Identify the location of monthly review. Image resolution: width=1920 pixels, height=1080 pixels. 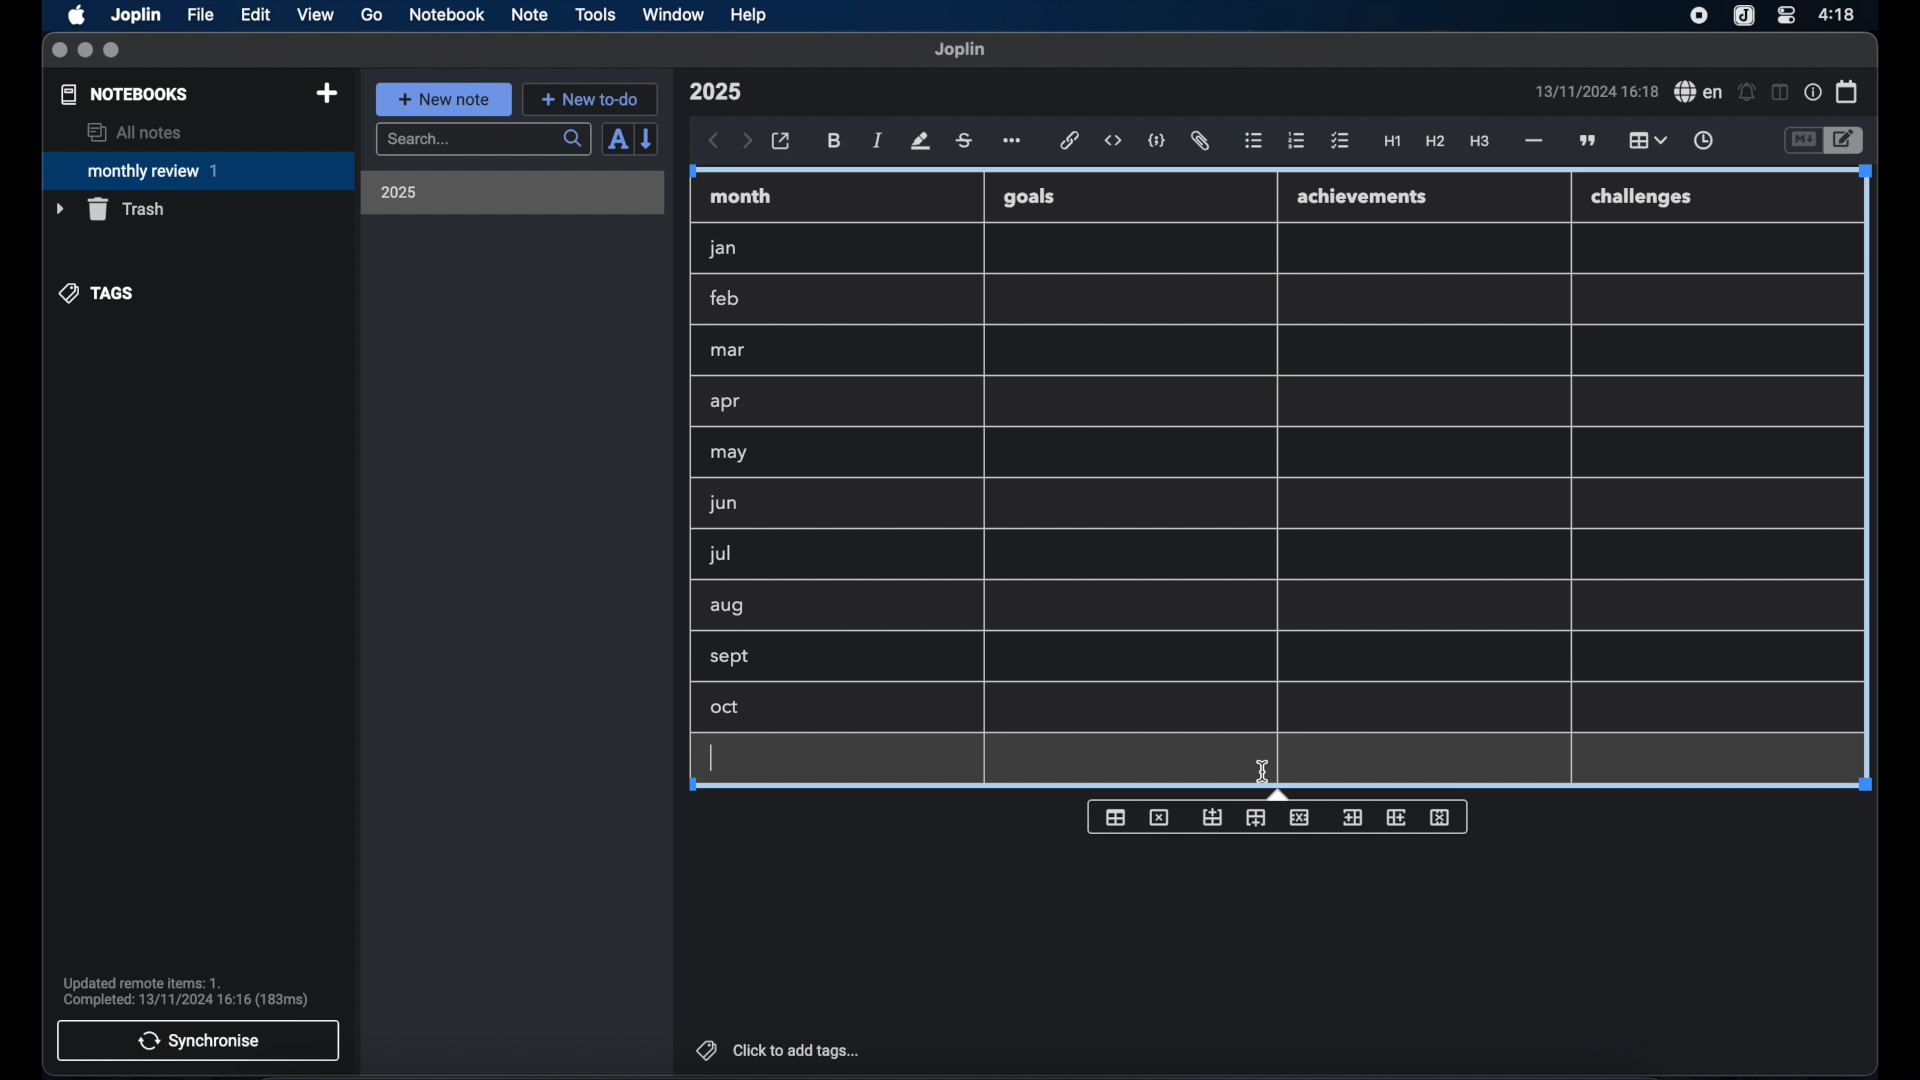
(198, 169).